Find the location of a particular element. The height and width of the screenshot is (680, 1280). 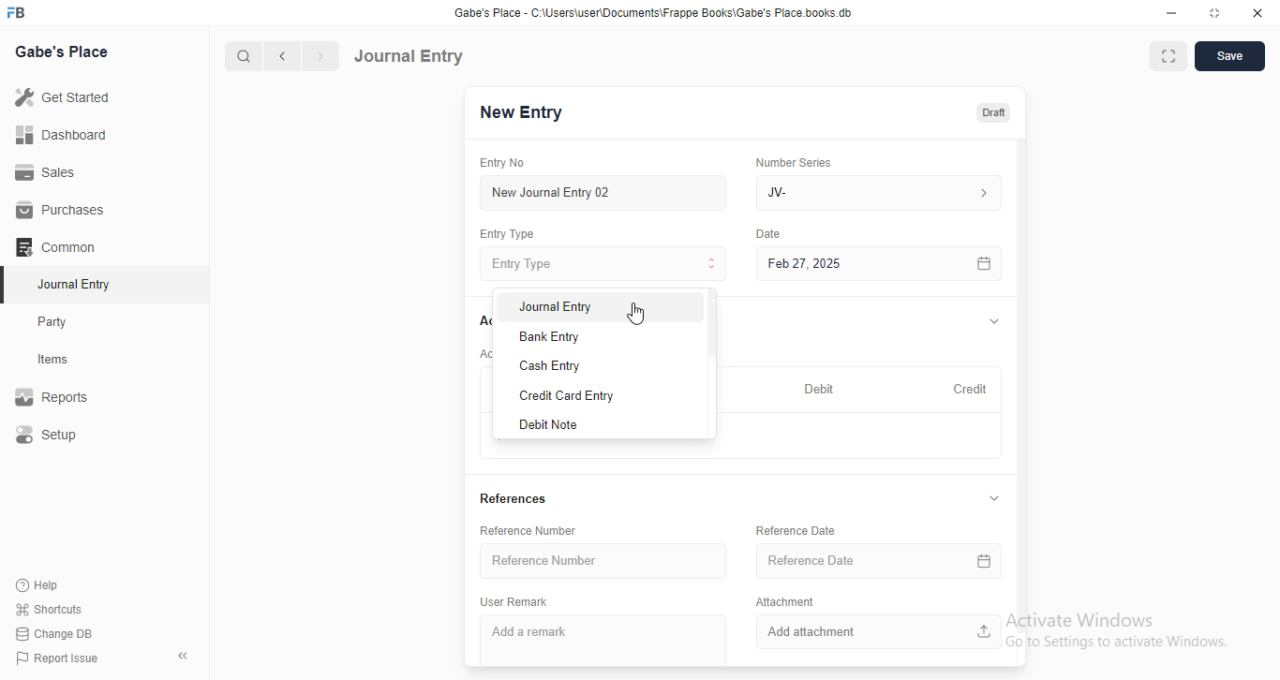

Hide is located at coordinates (995, 320).